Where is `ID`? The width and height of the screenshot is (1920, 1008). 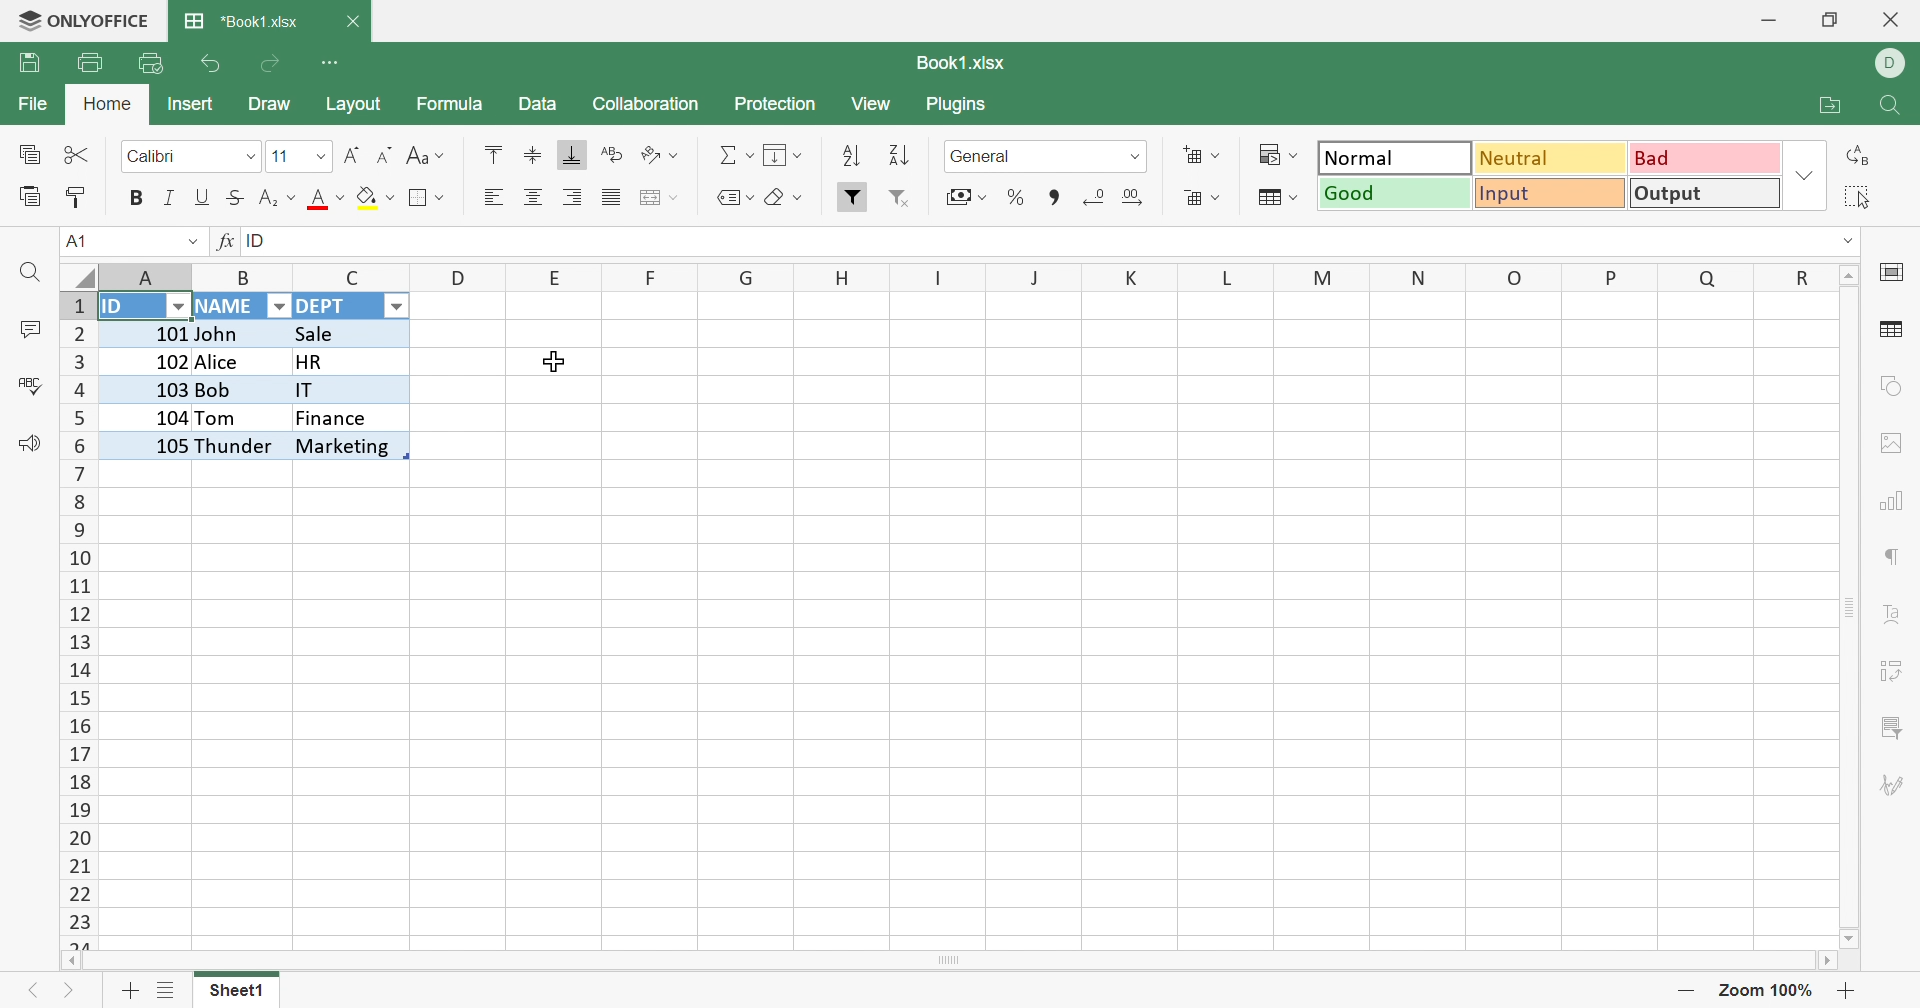
ID is located at coordinates (261, 241).